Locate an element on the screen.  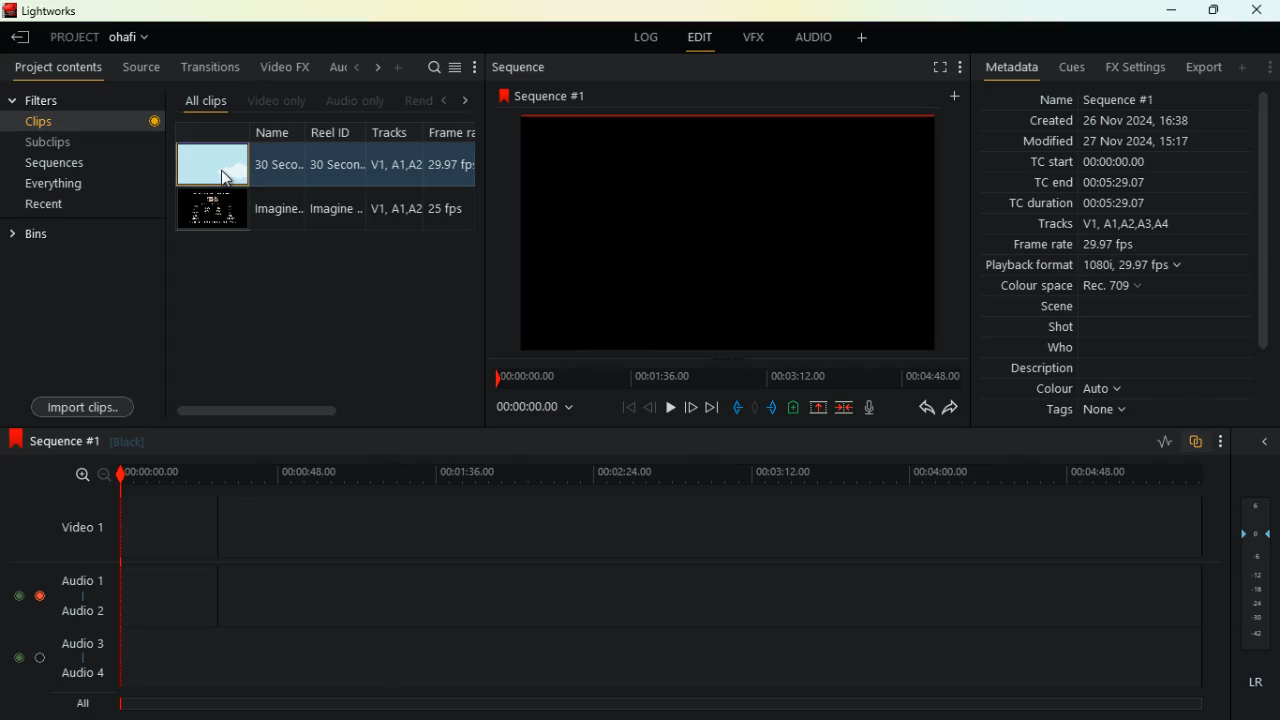
close is located at coordinates (1265, 440).